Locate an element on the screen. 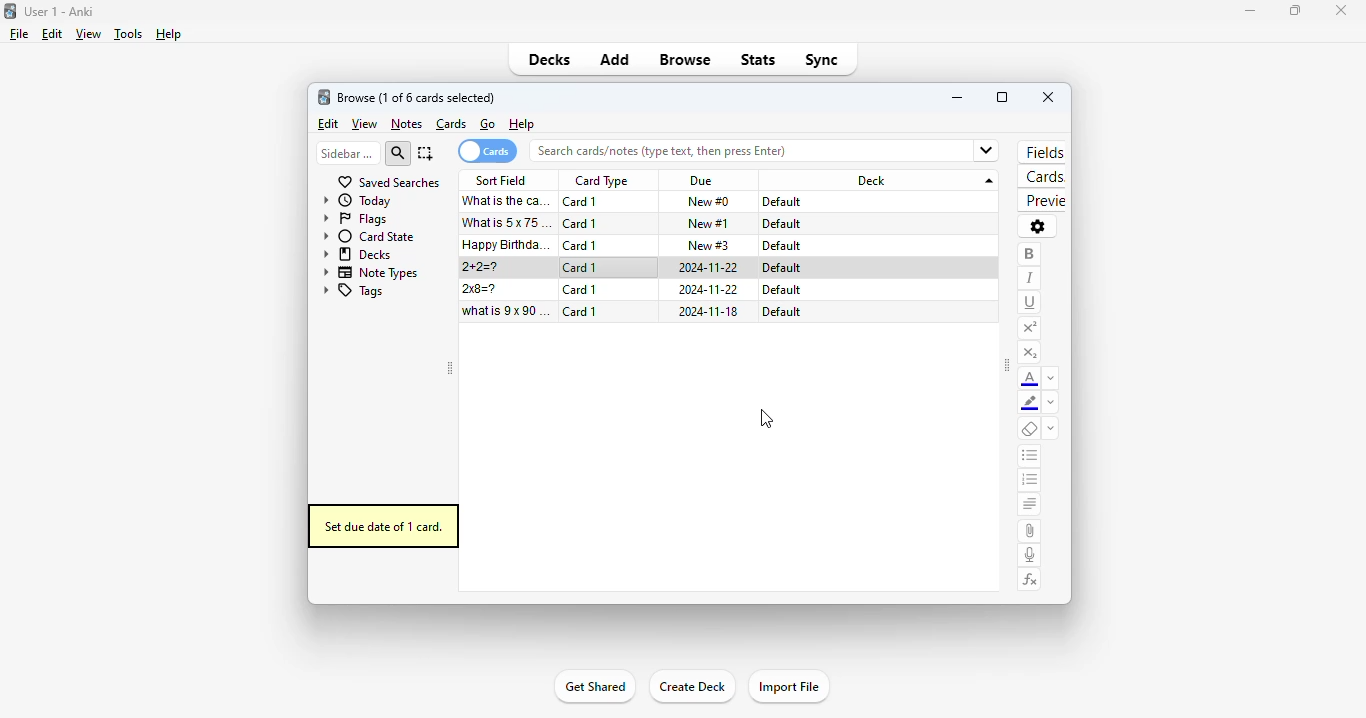  2+2=? is located at coordinates (482, 267).